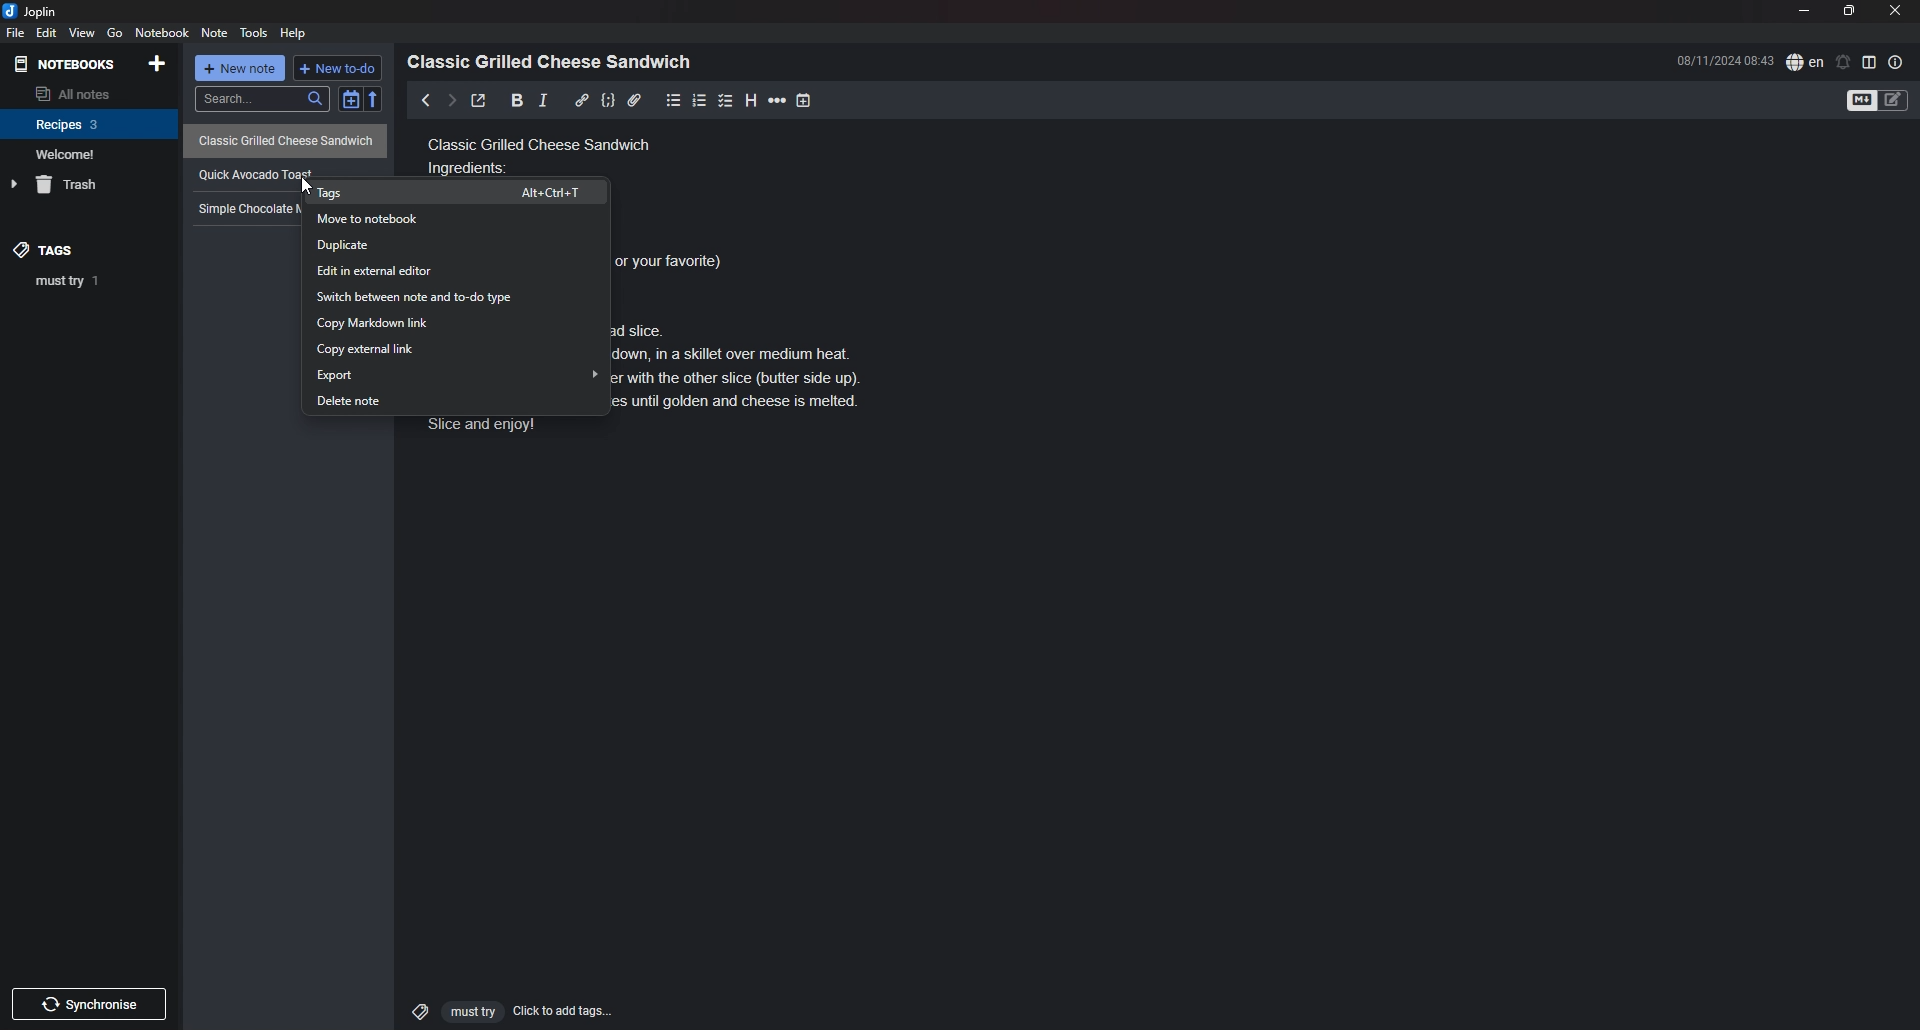 This screenshot has height=1030, width=1920. Describe the element at coordinates (458, 218) in the screenshot. I see `move to notebook` at that location.